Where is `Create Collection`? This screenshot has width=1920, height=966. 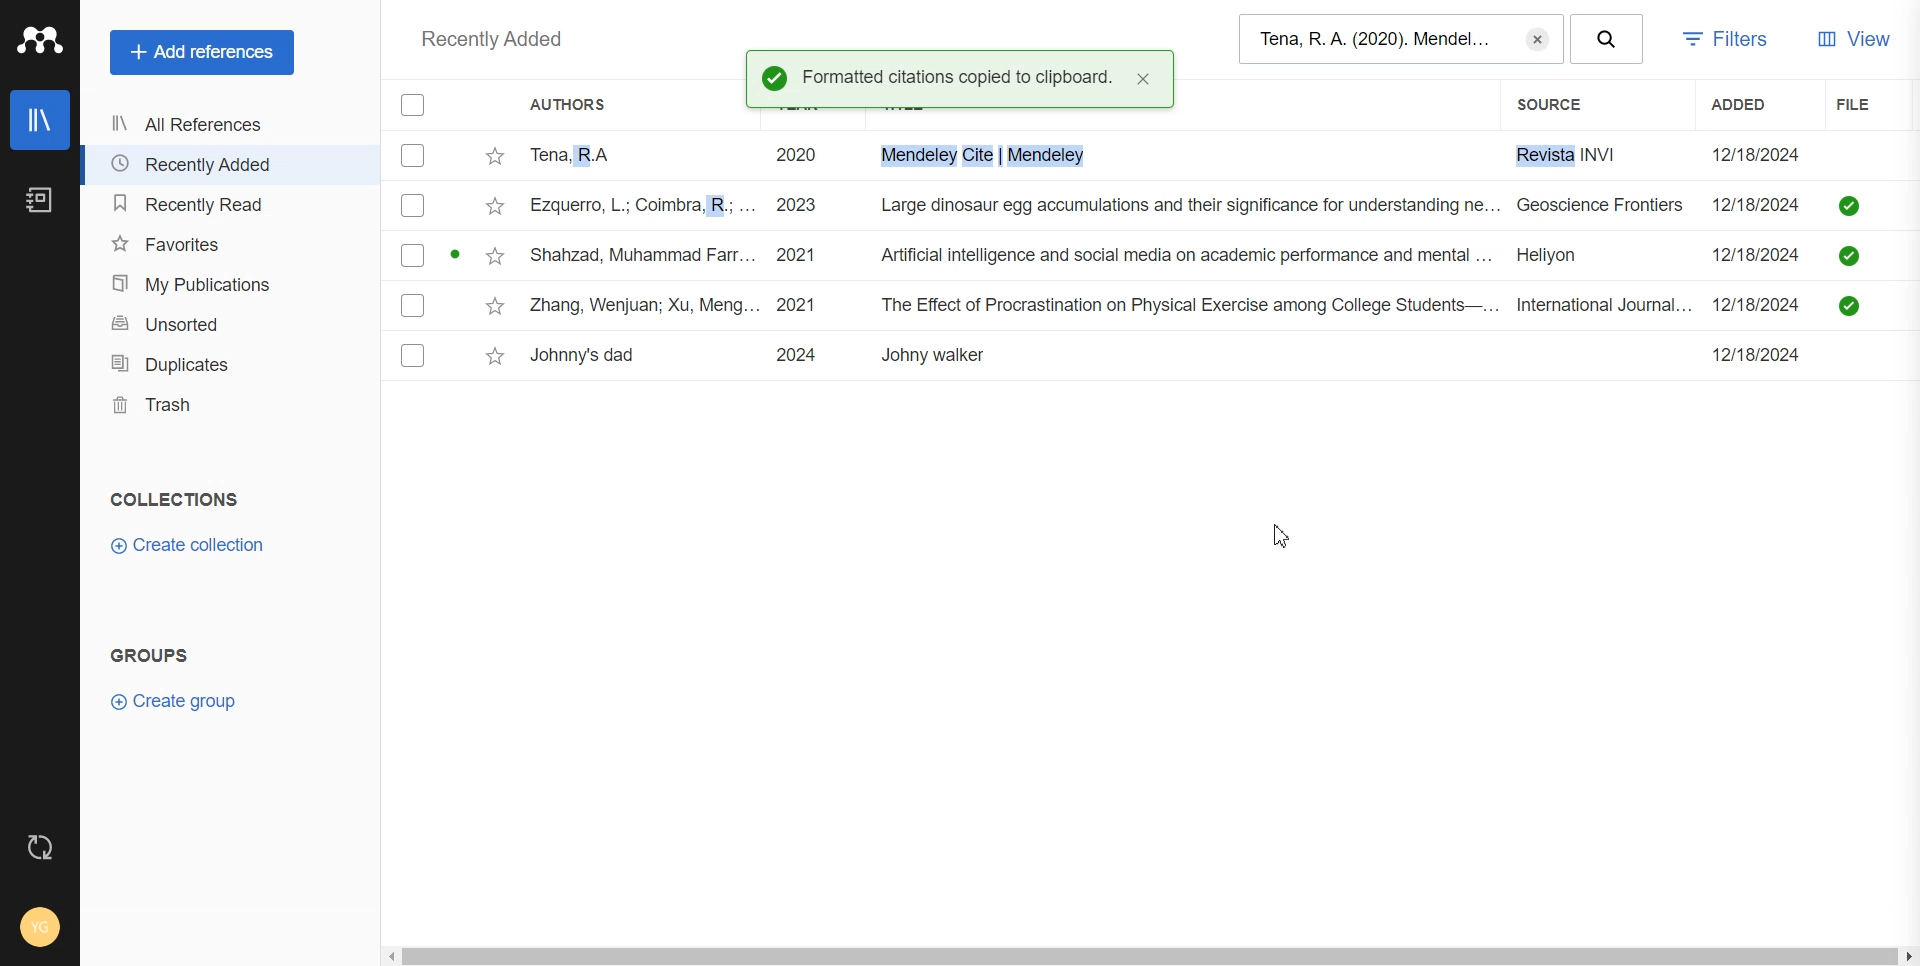 Create Collection is located at coordinates (189, 546).